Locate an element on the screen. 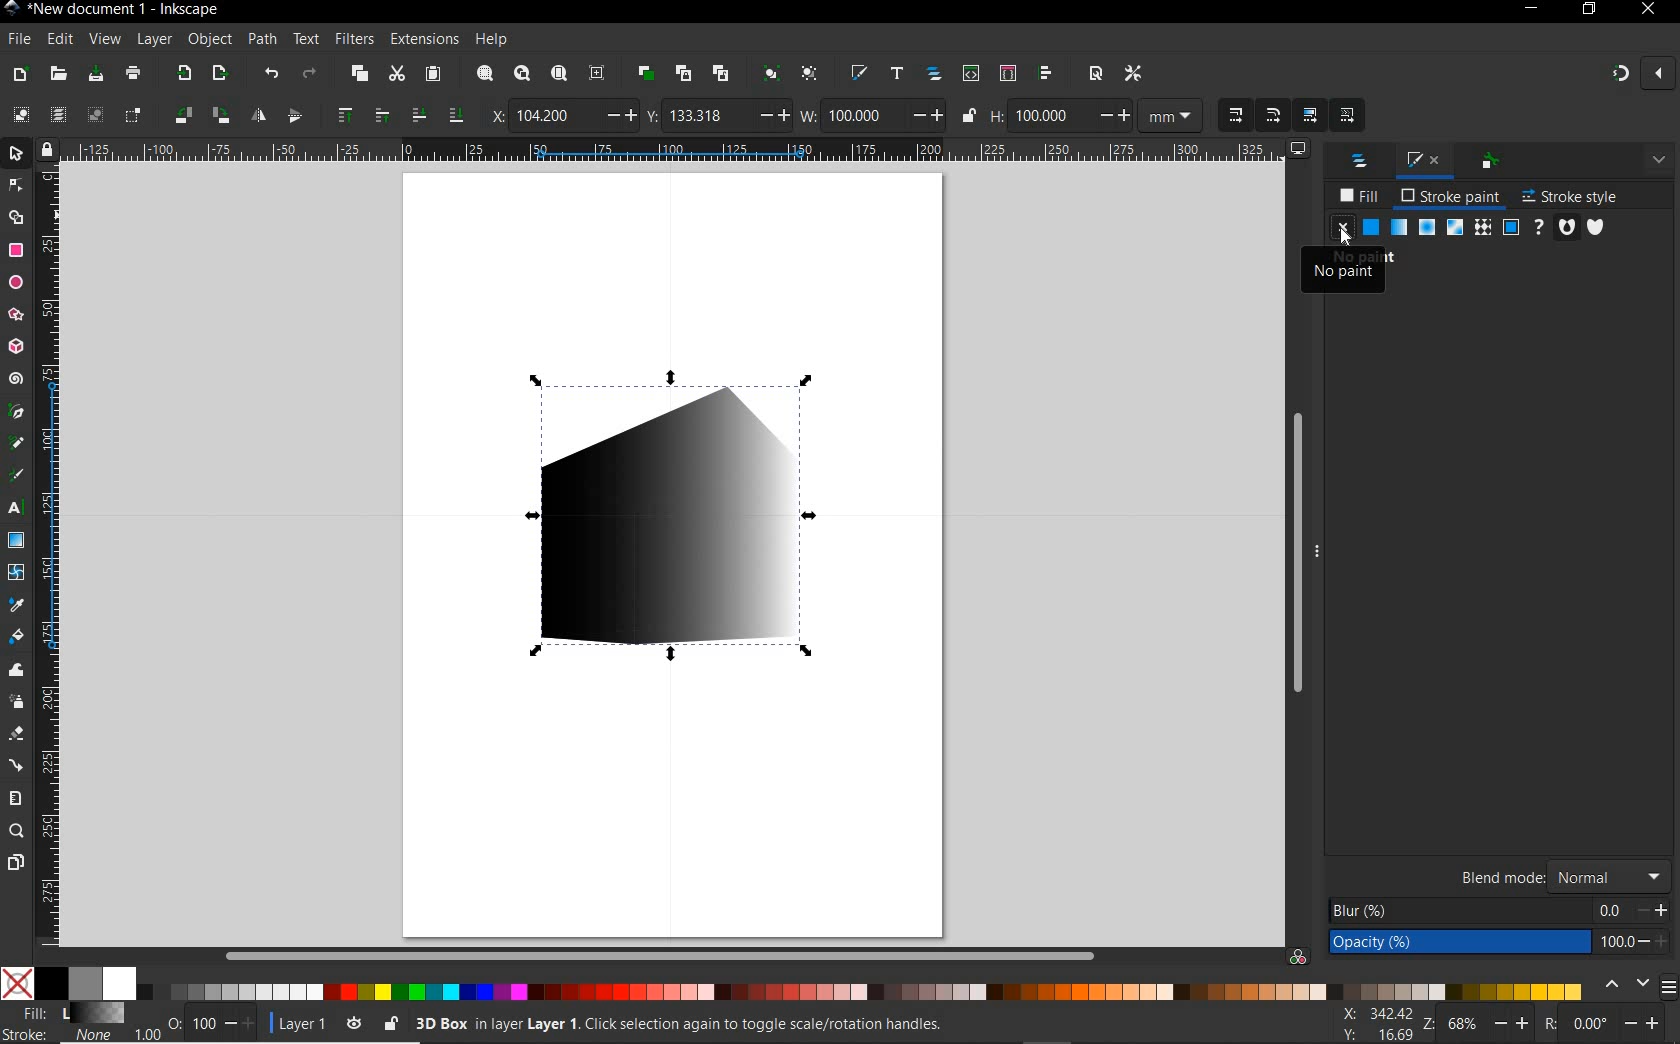  normal is located at coordinates (1610, 877).